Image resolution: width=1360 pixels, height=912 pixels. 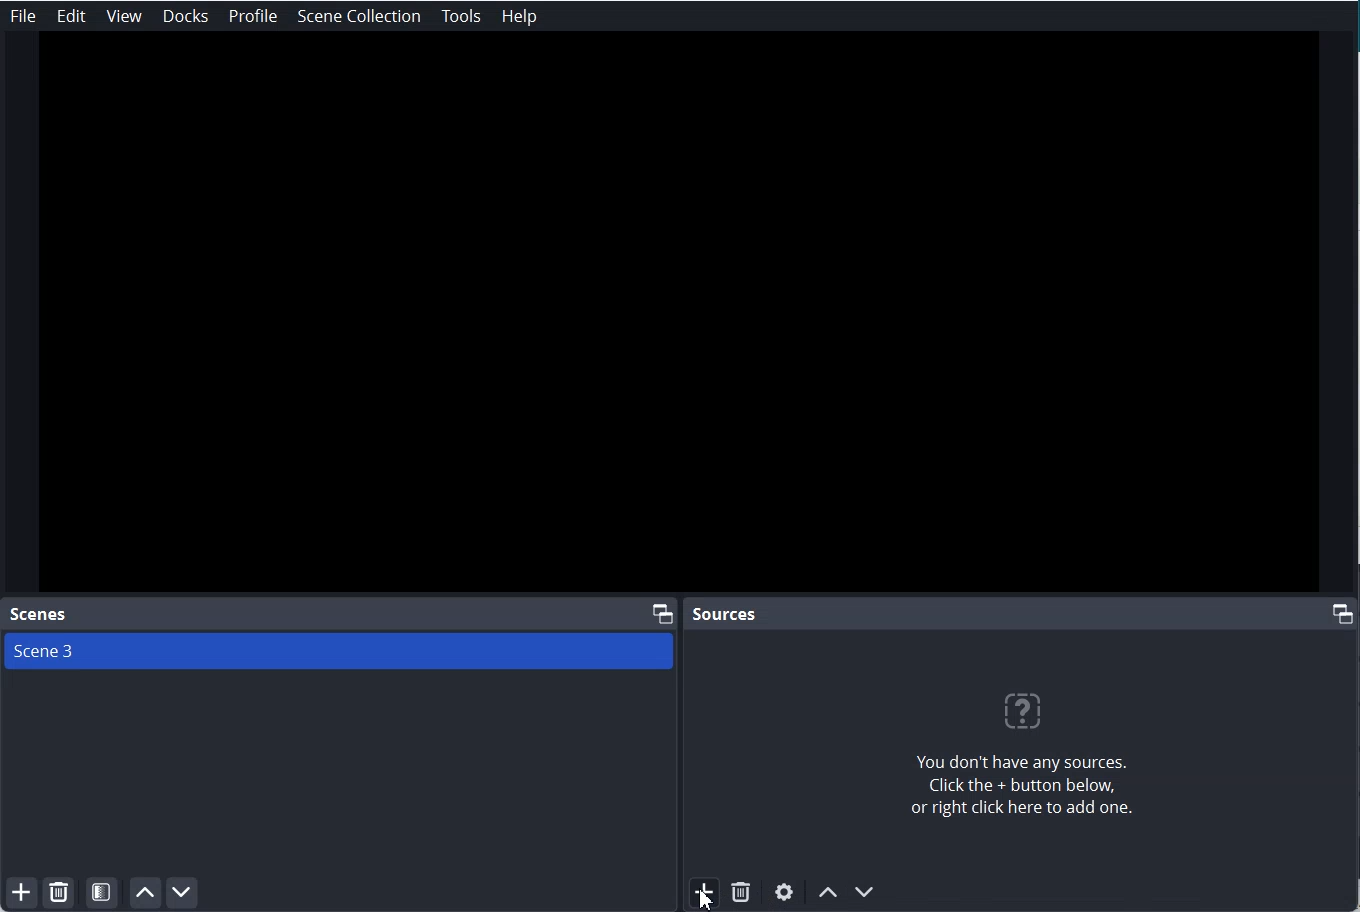 What do you see at coordinates (184, 893) in the screenshot?
I see `Move scene Down` at bounding box center [184, 893].